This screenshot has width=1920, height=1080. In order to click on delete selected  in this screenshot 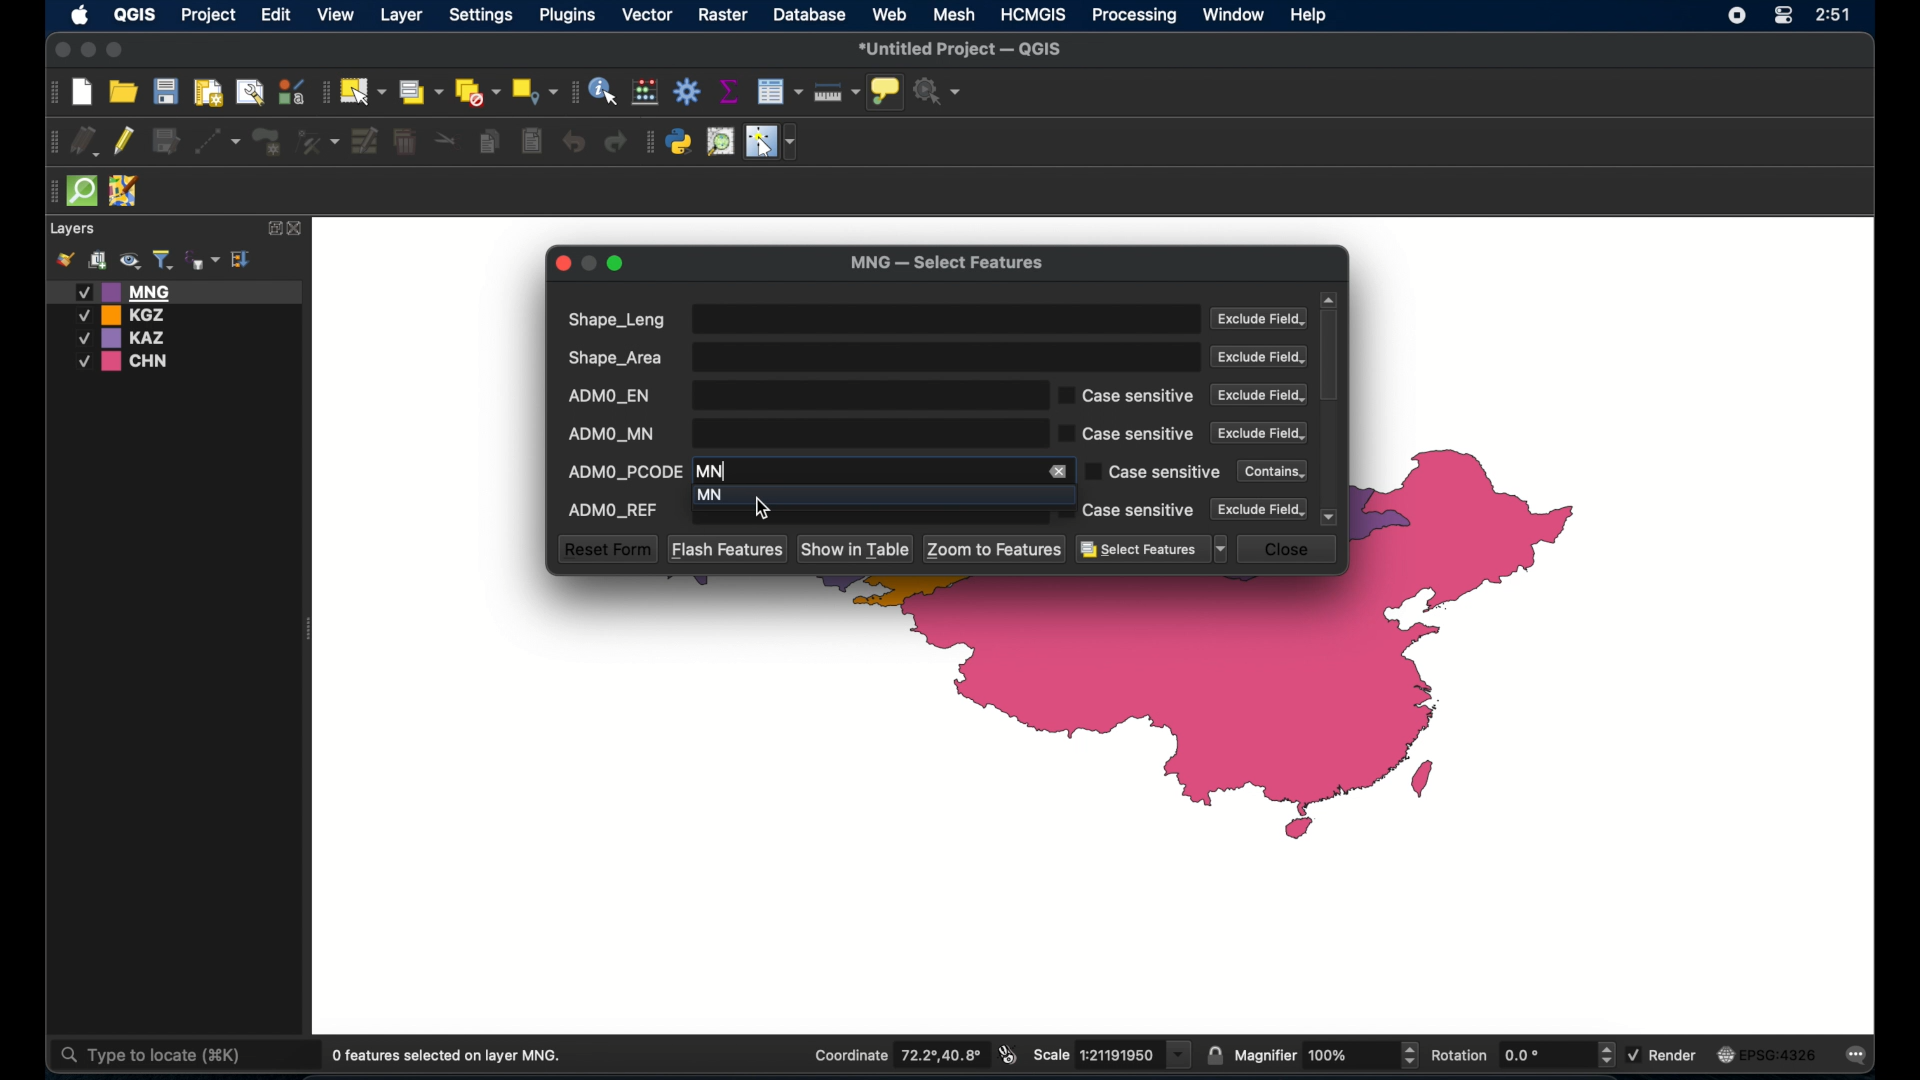, I will do `click(407, 143)`.